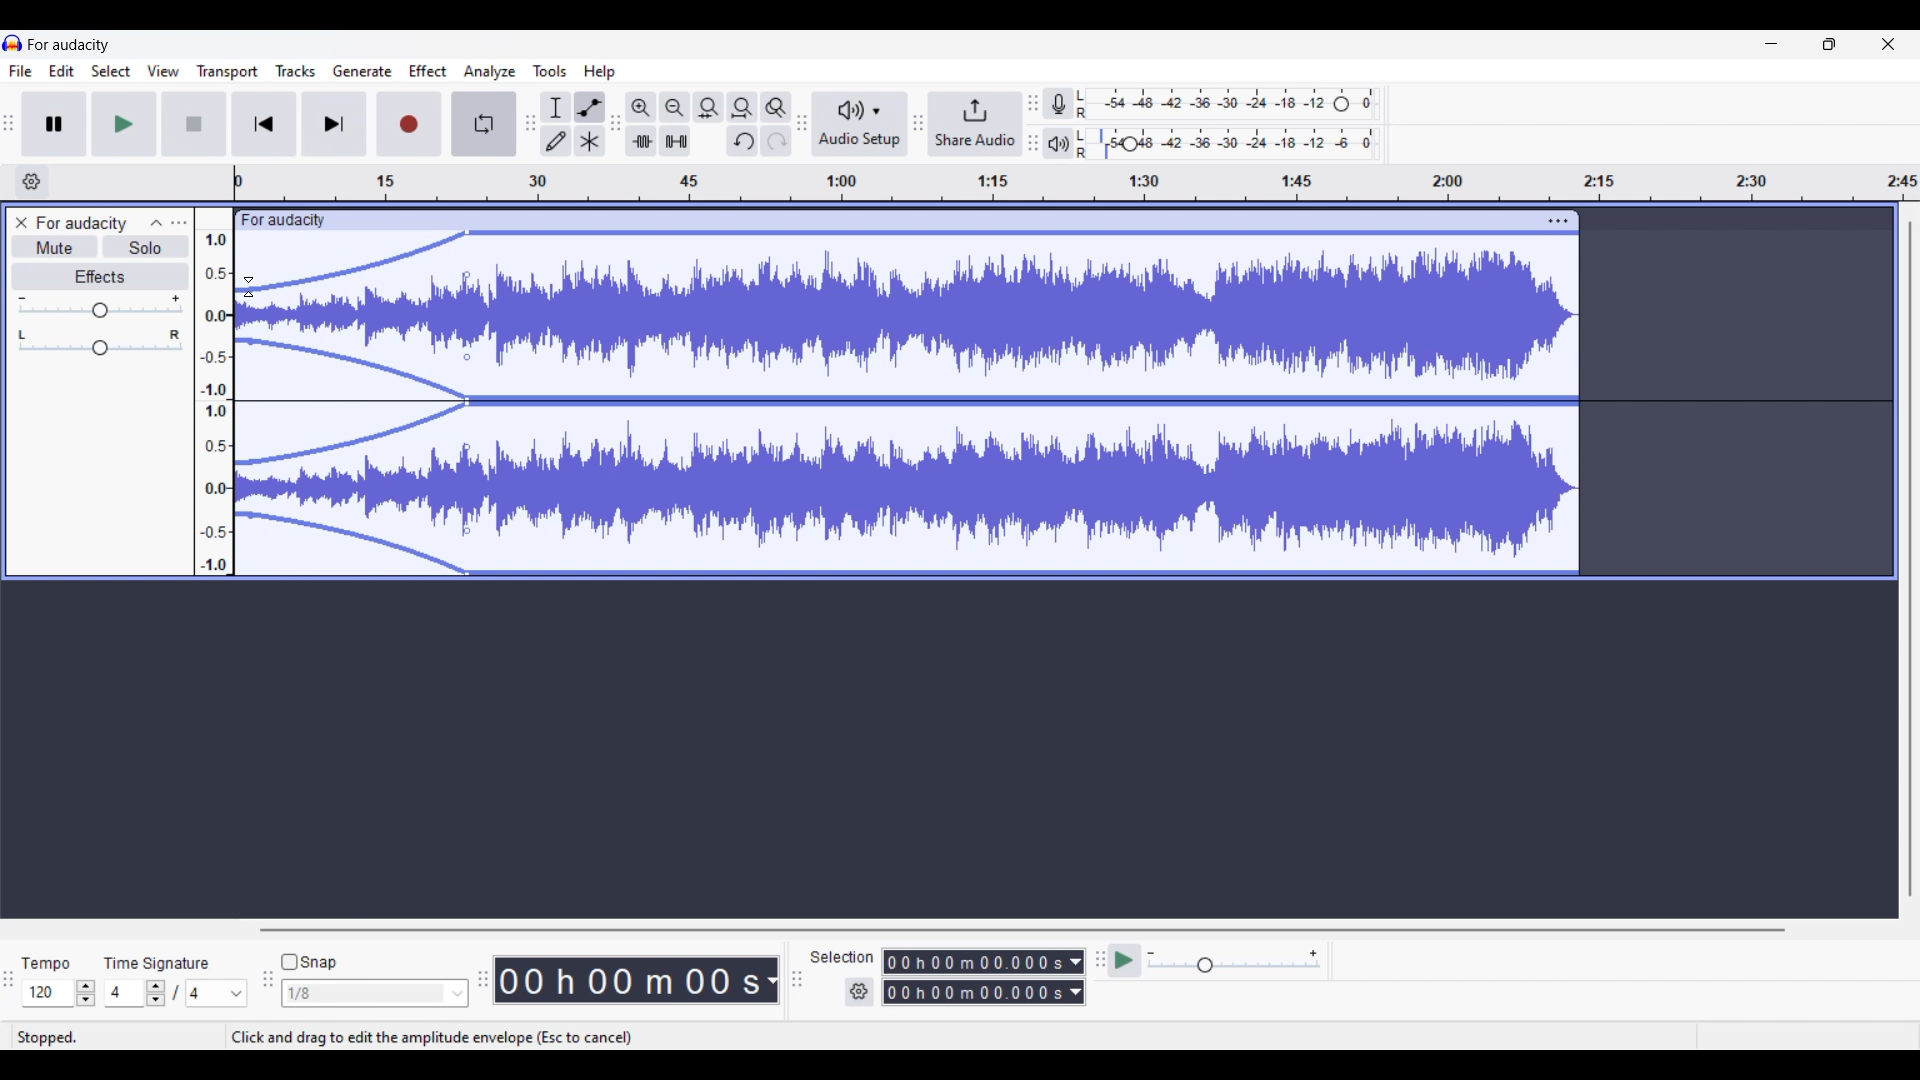  What do you see at coordinates (82, 223) in the screenshot?
I see `for audacity` at bounding box center [82, 223].